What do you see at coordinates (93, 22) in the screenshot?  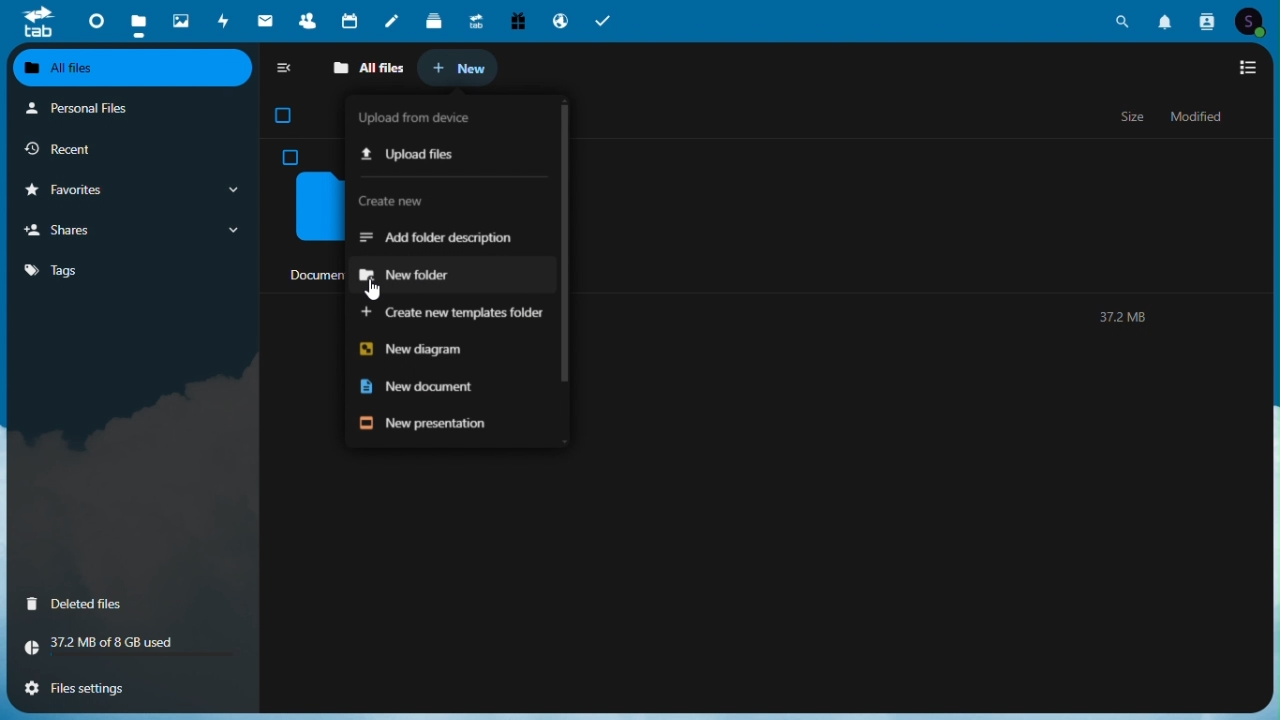 I see `Dashboard` at bounding box center [93, 22].